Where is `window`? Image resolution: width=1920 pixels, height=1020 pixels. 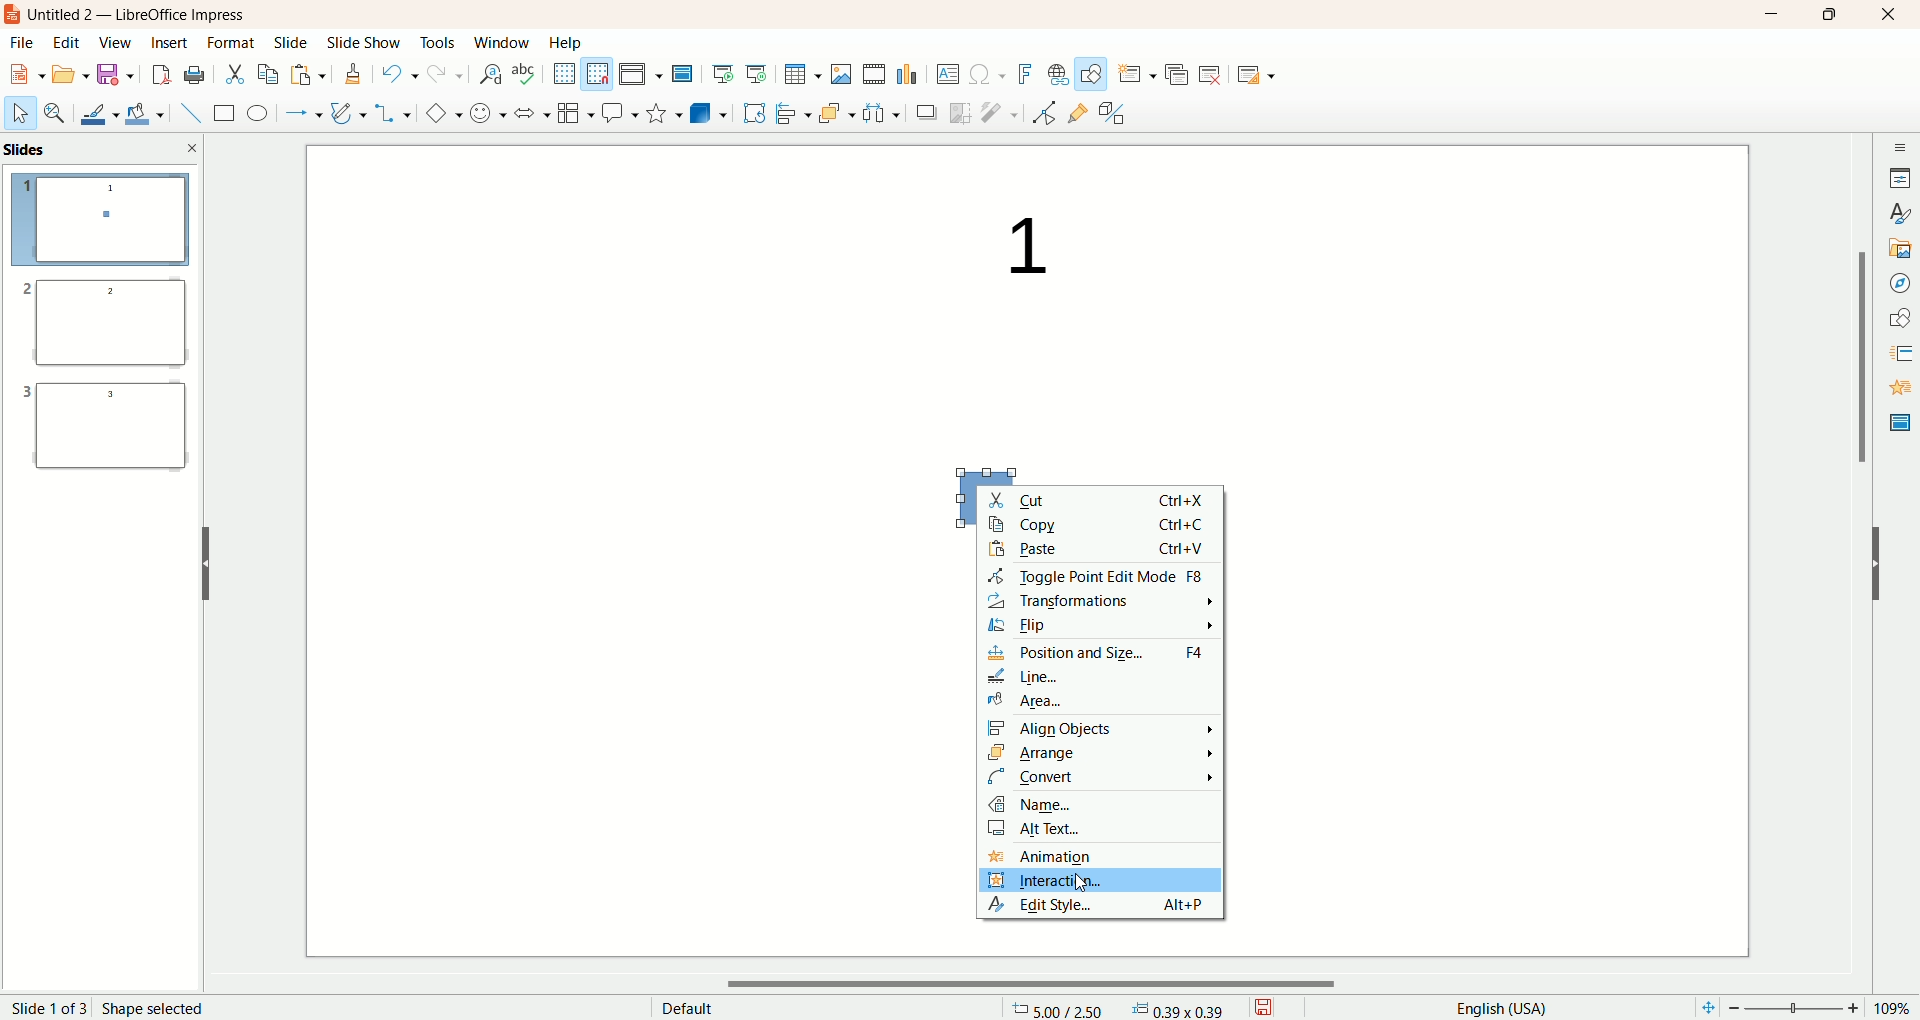
window is located at coordinates (501, 42).